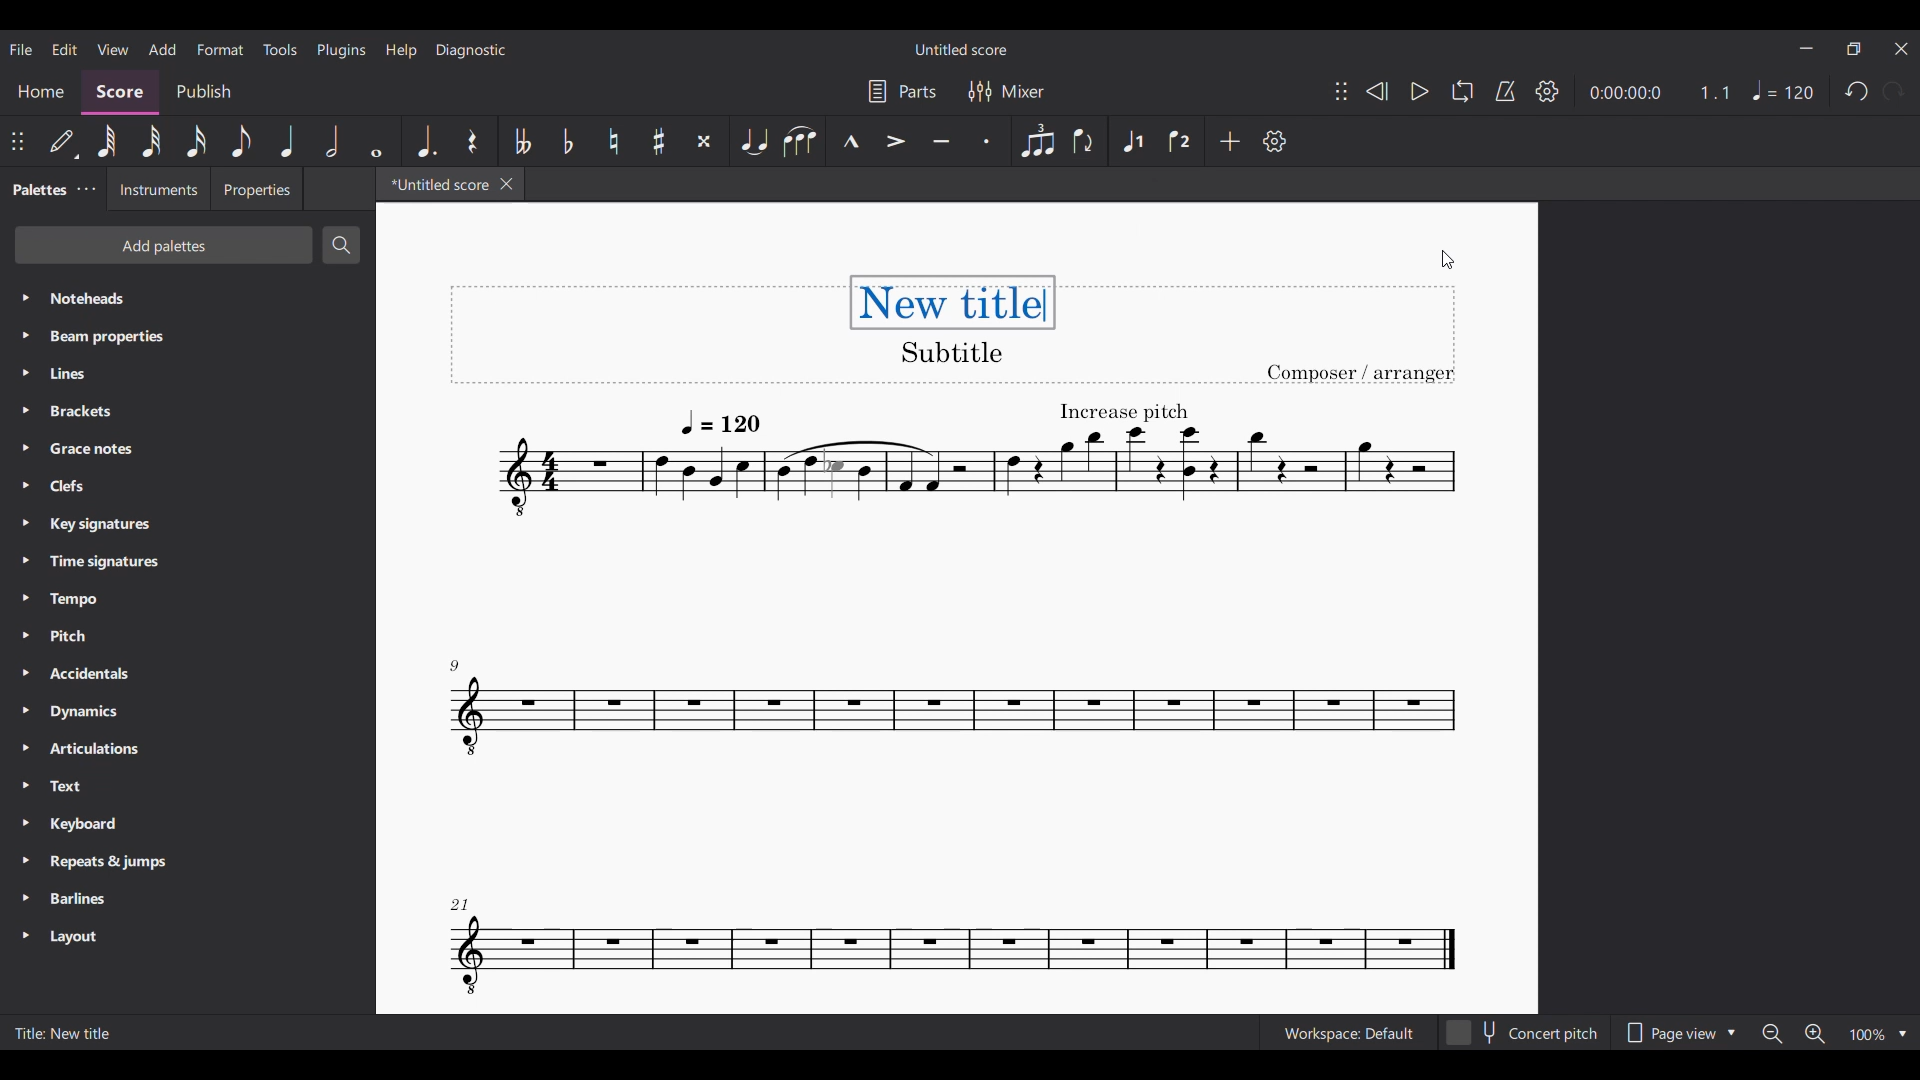  I want to click on Help menu, so click(401, 51).